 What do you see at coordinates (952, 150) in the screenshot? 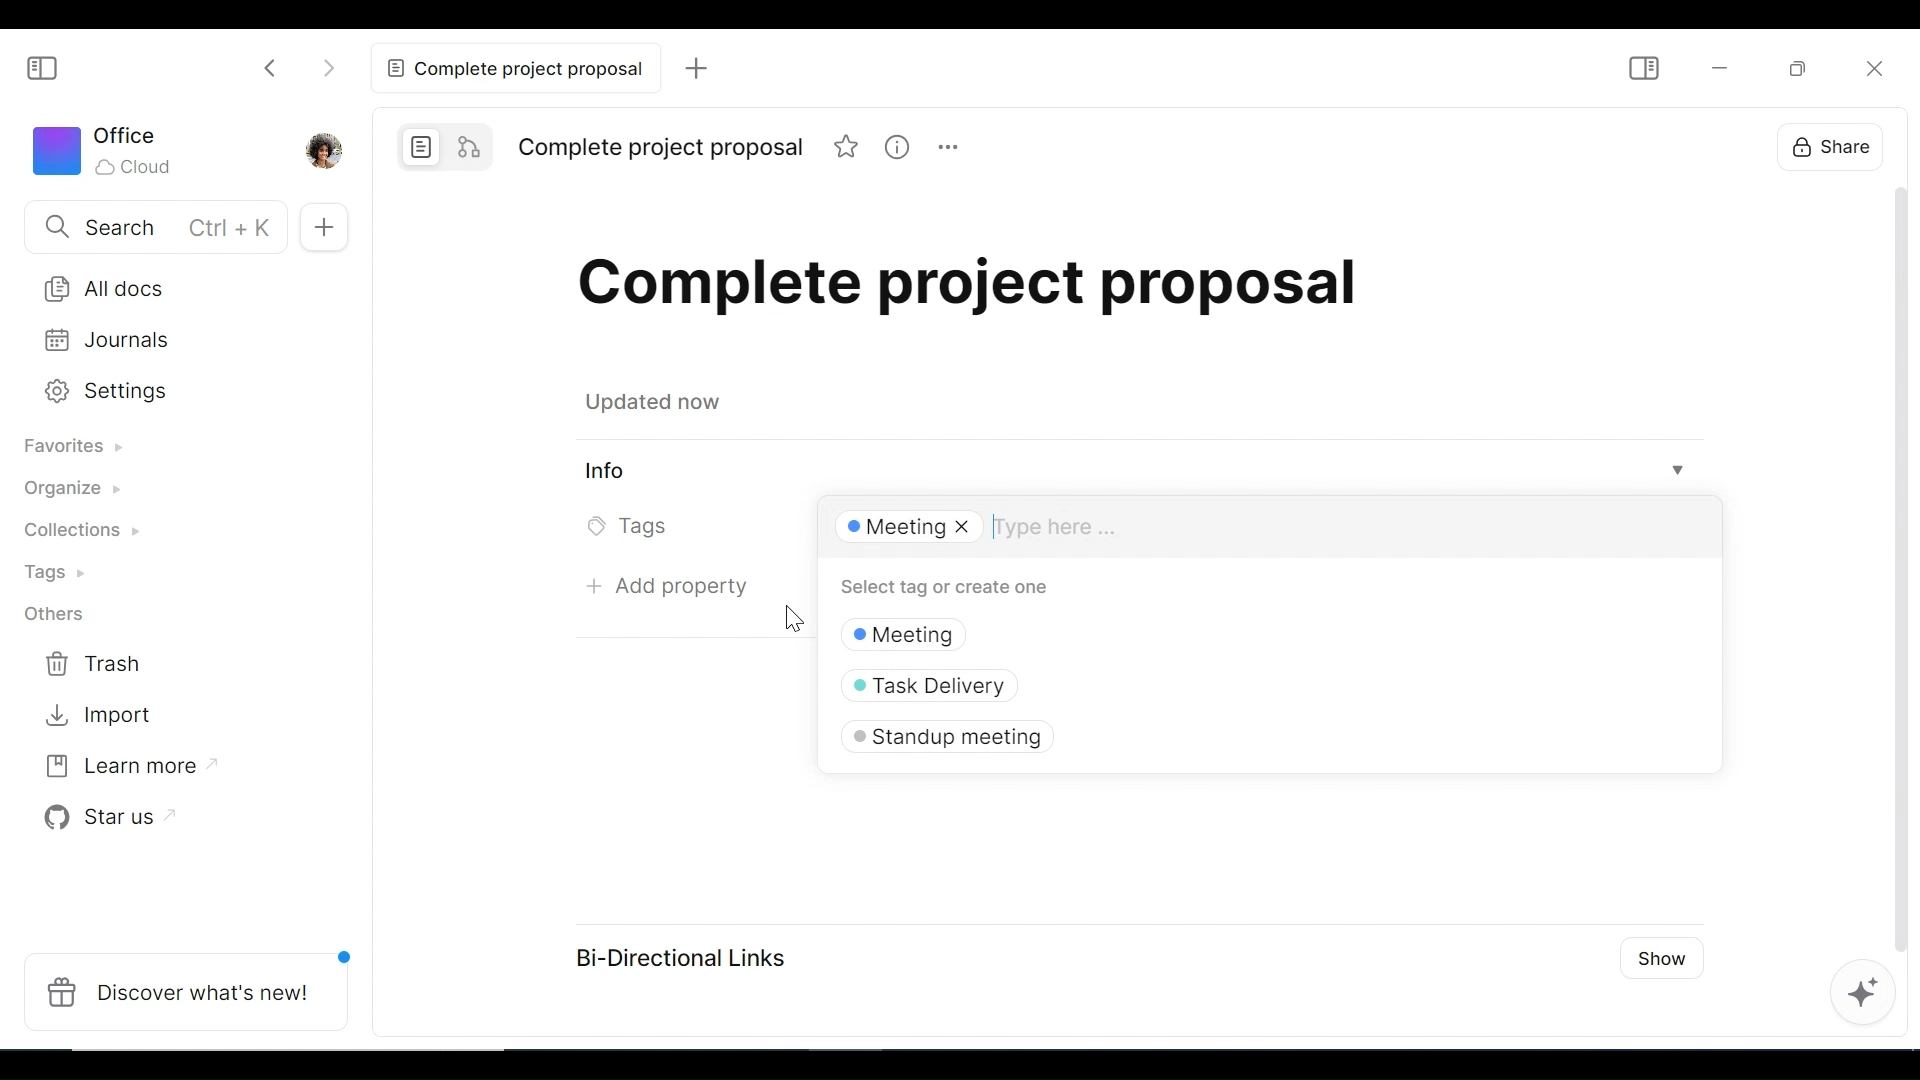
I see `more` at bounding box center [952, 150].